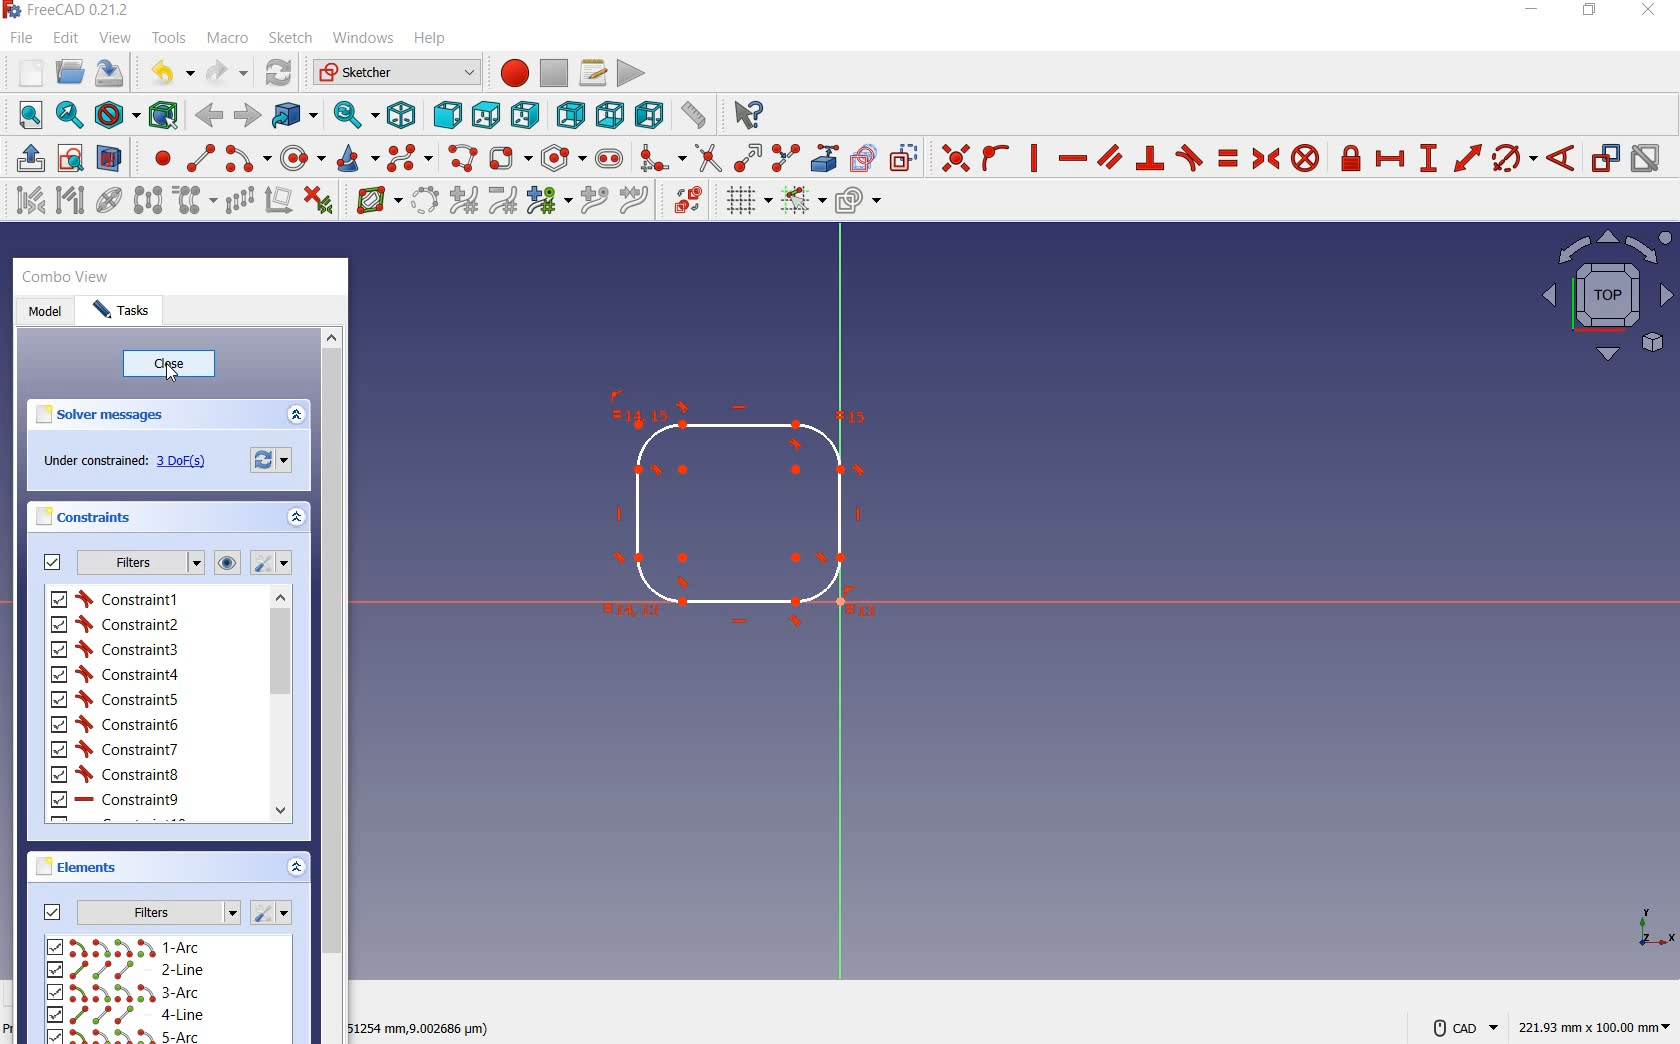  Describe the element at coordinates (27, 202) in the screenshot. I see `select associated constraints` at that location.